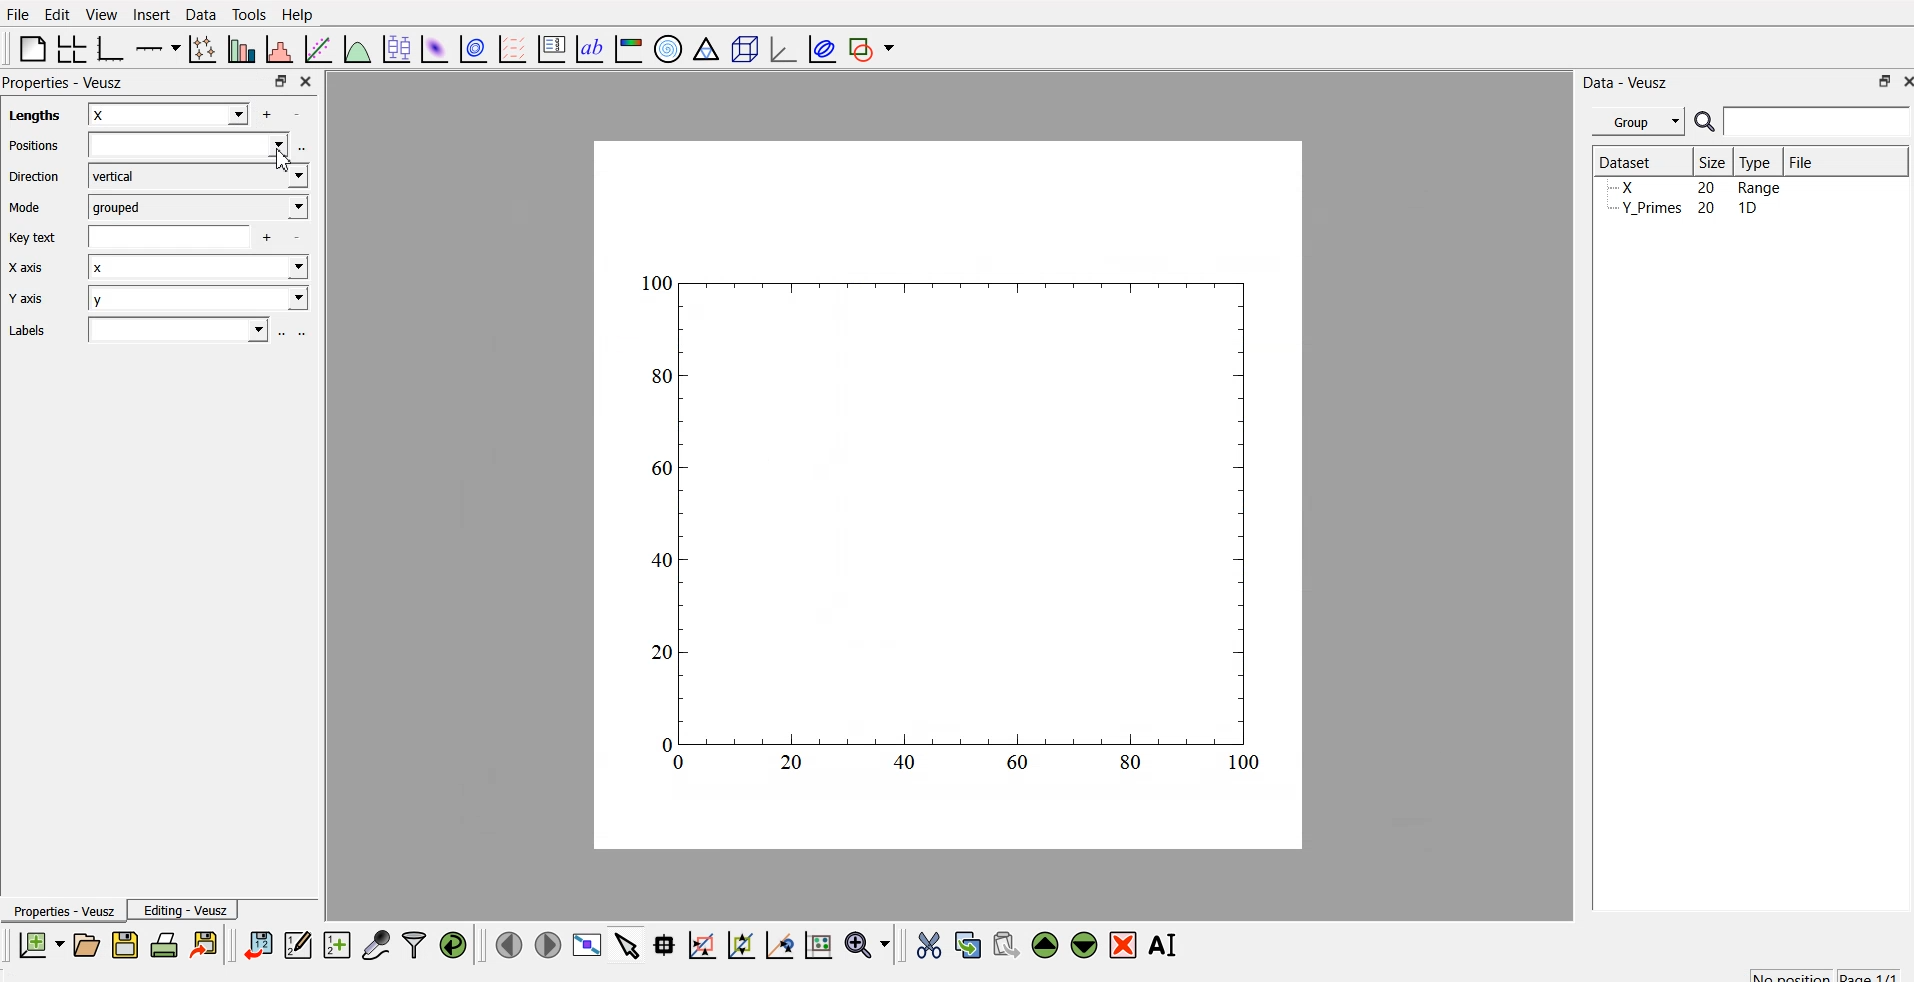  What do you see at coordinates (966, 944) in the screenshot?
I see `copy the widget` at bounding box center [966, 944].